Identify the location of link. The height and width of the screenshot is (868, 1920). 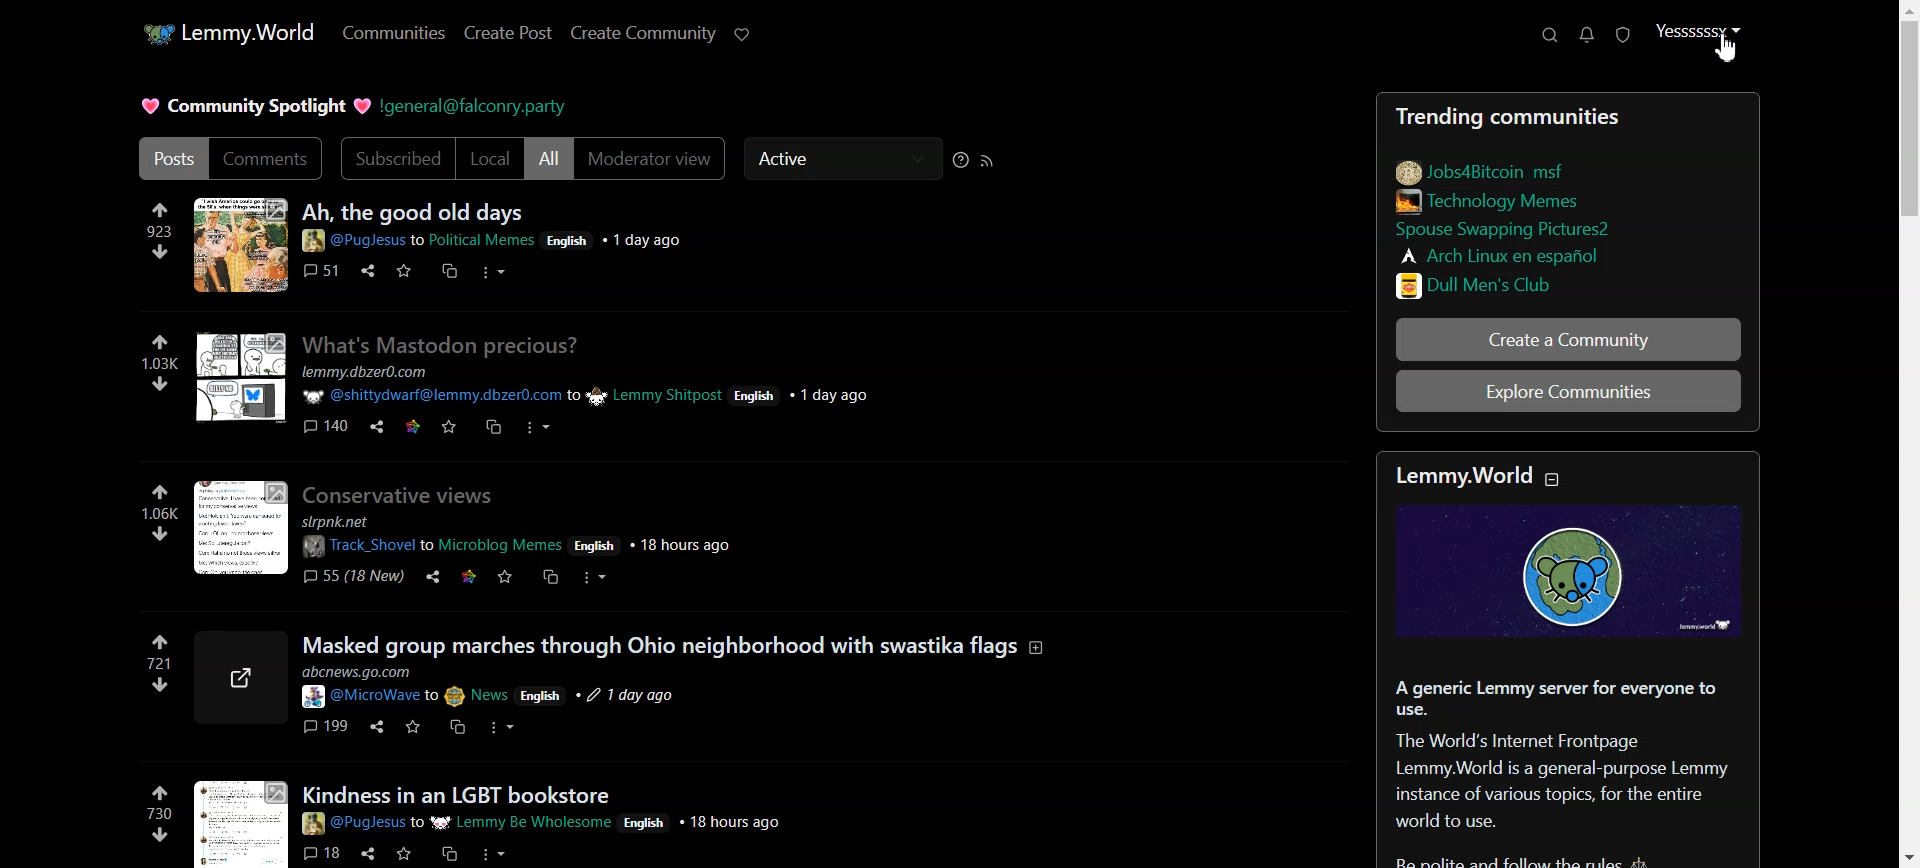
(1496, 253).